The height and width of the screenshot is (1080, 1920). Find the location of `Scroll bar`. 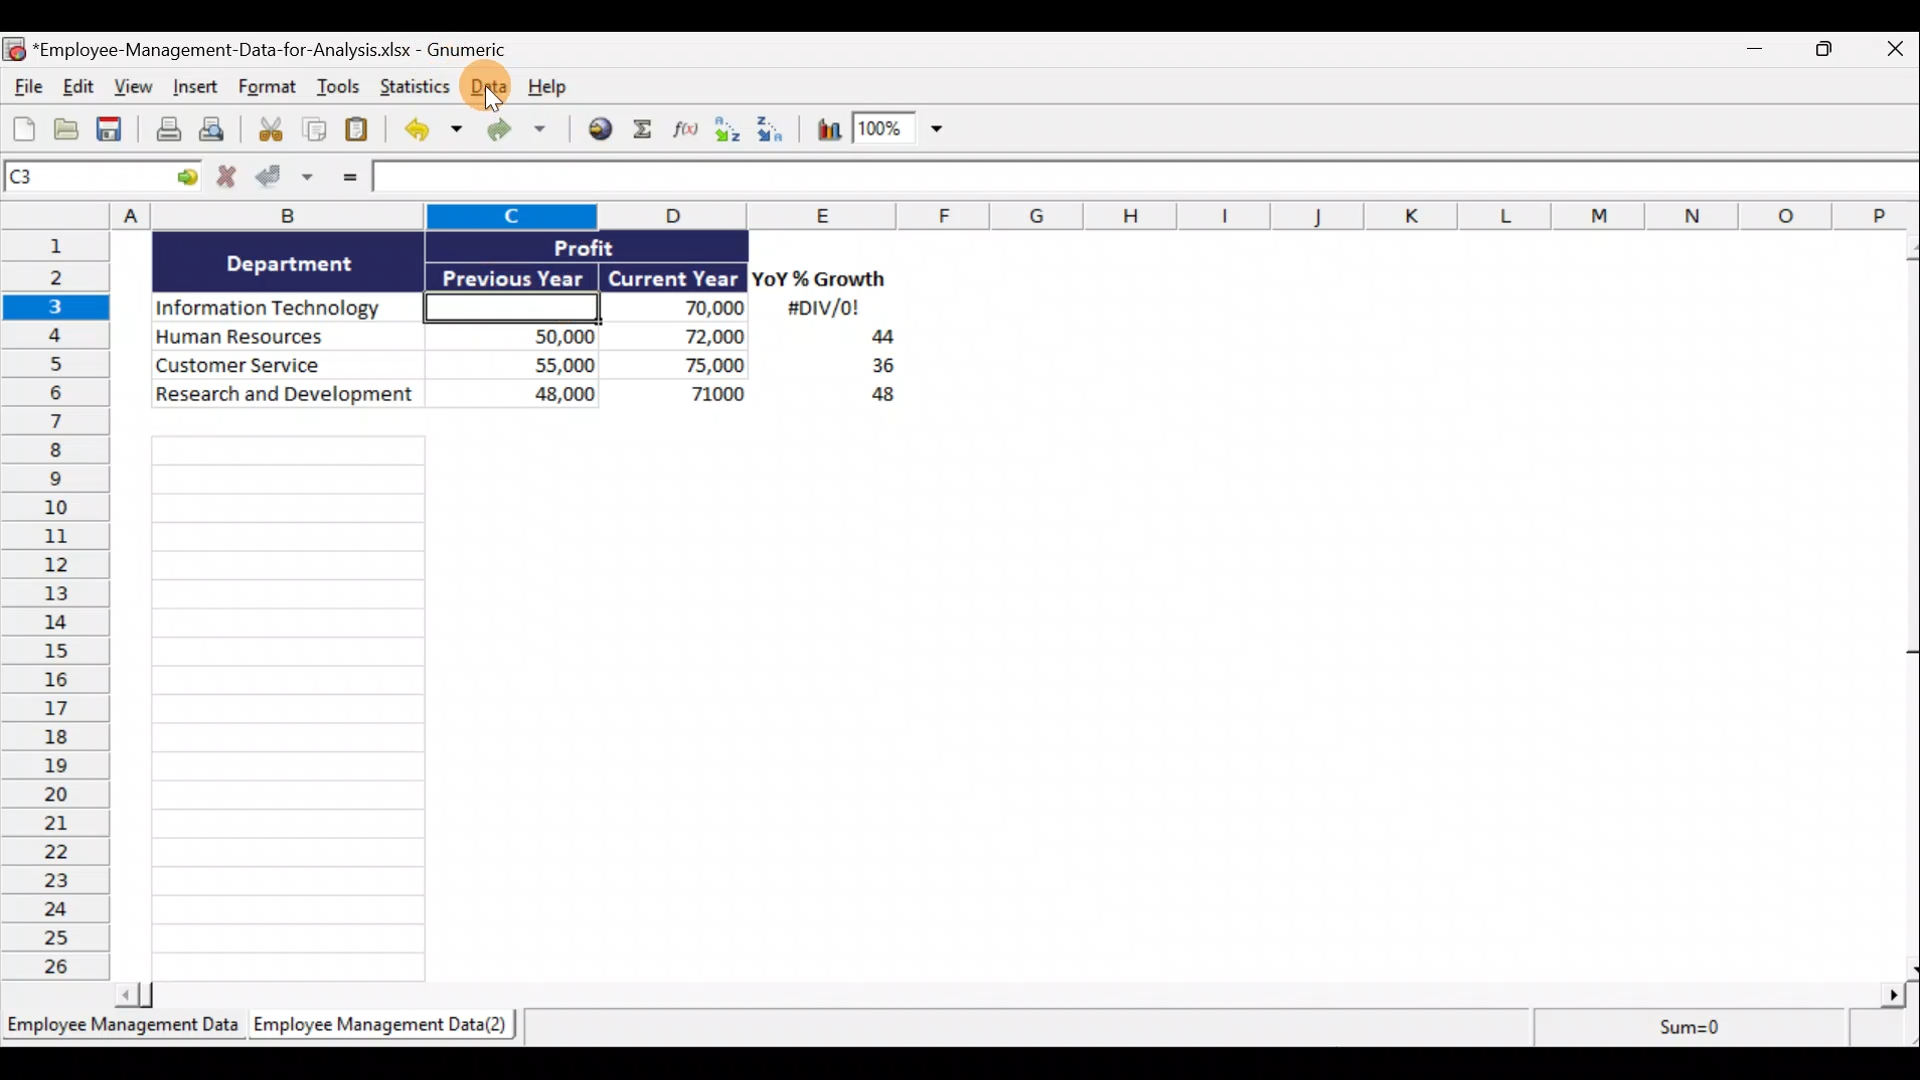

Scroll bar is located at coordinates (1017, 991).